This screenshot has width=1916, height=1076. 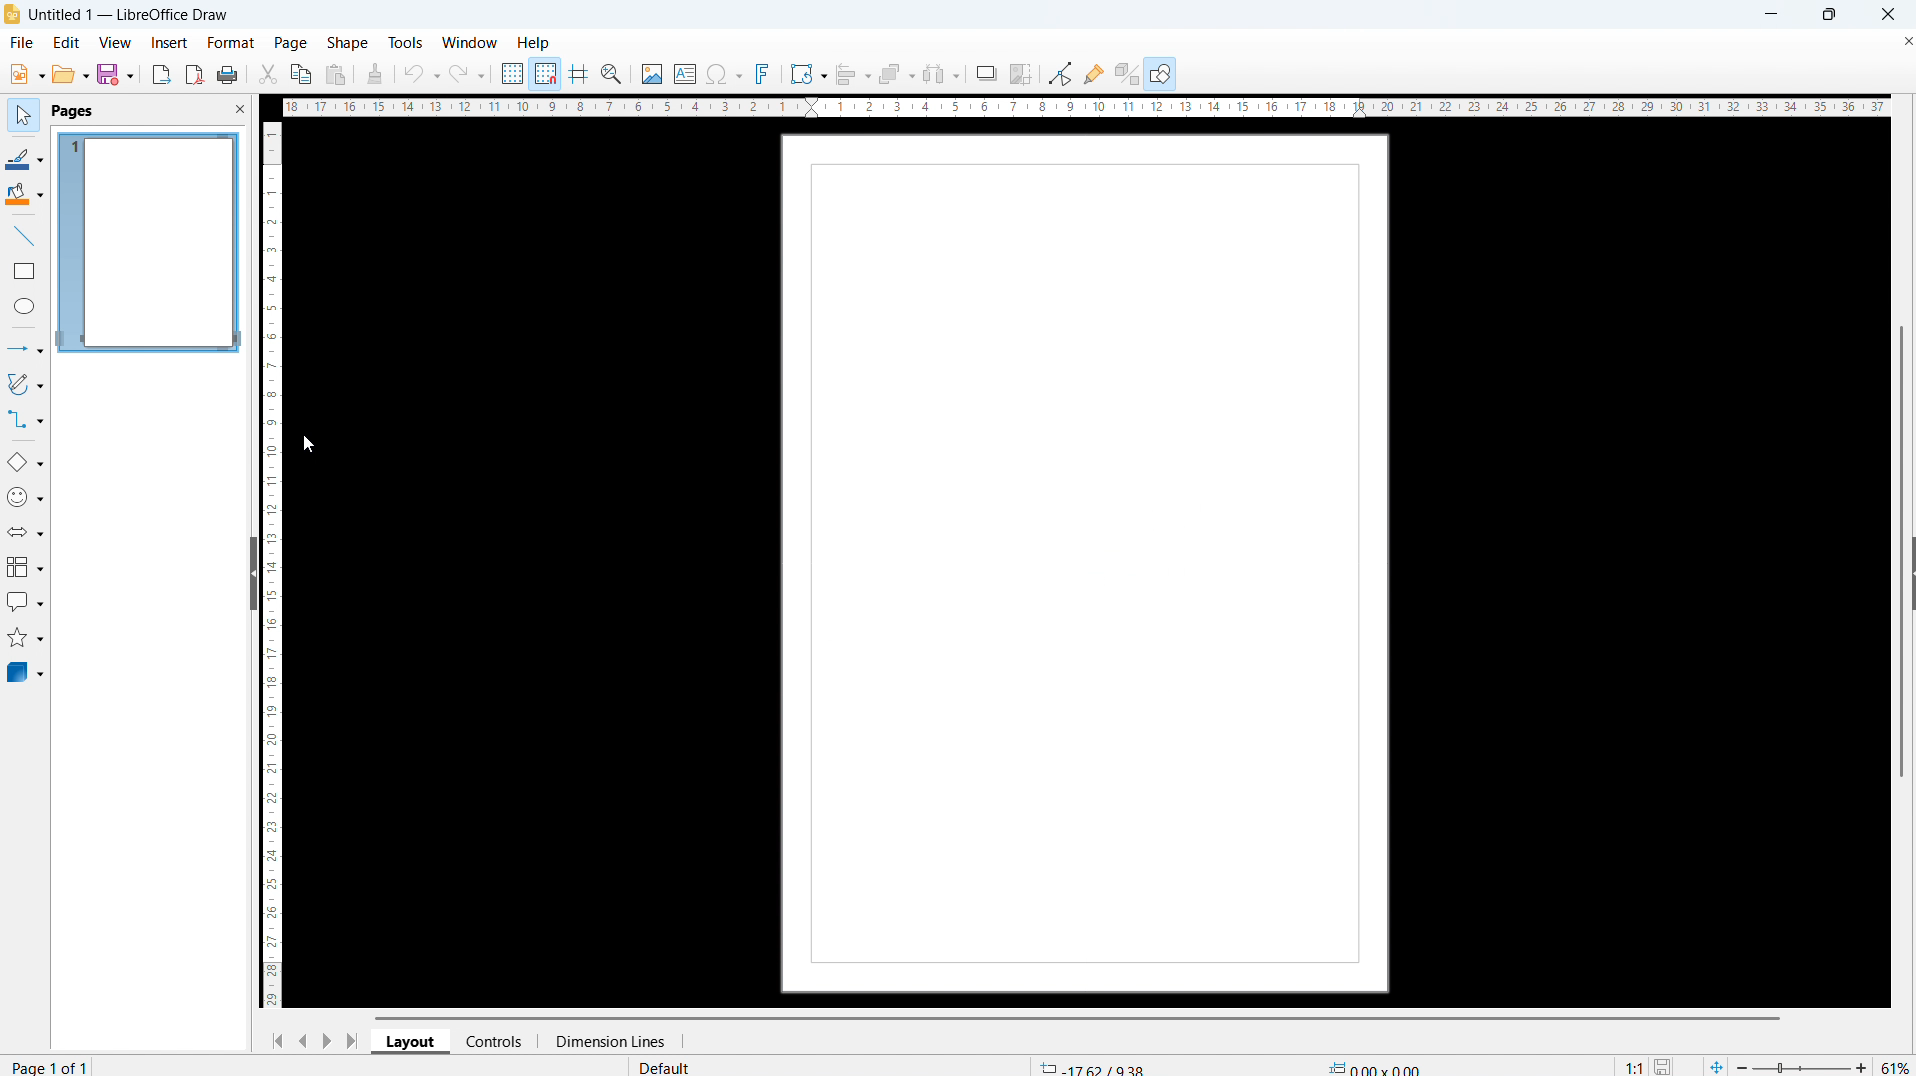 I want to click on close pane, so click(x=239, y=108).